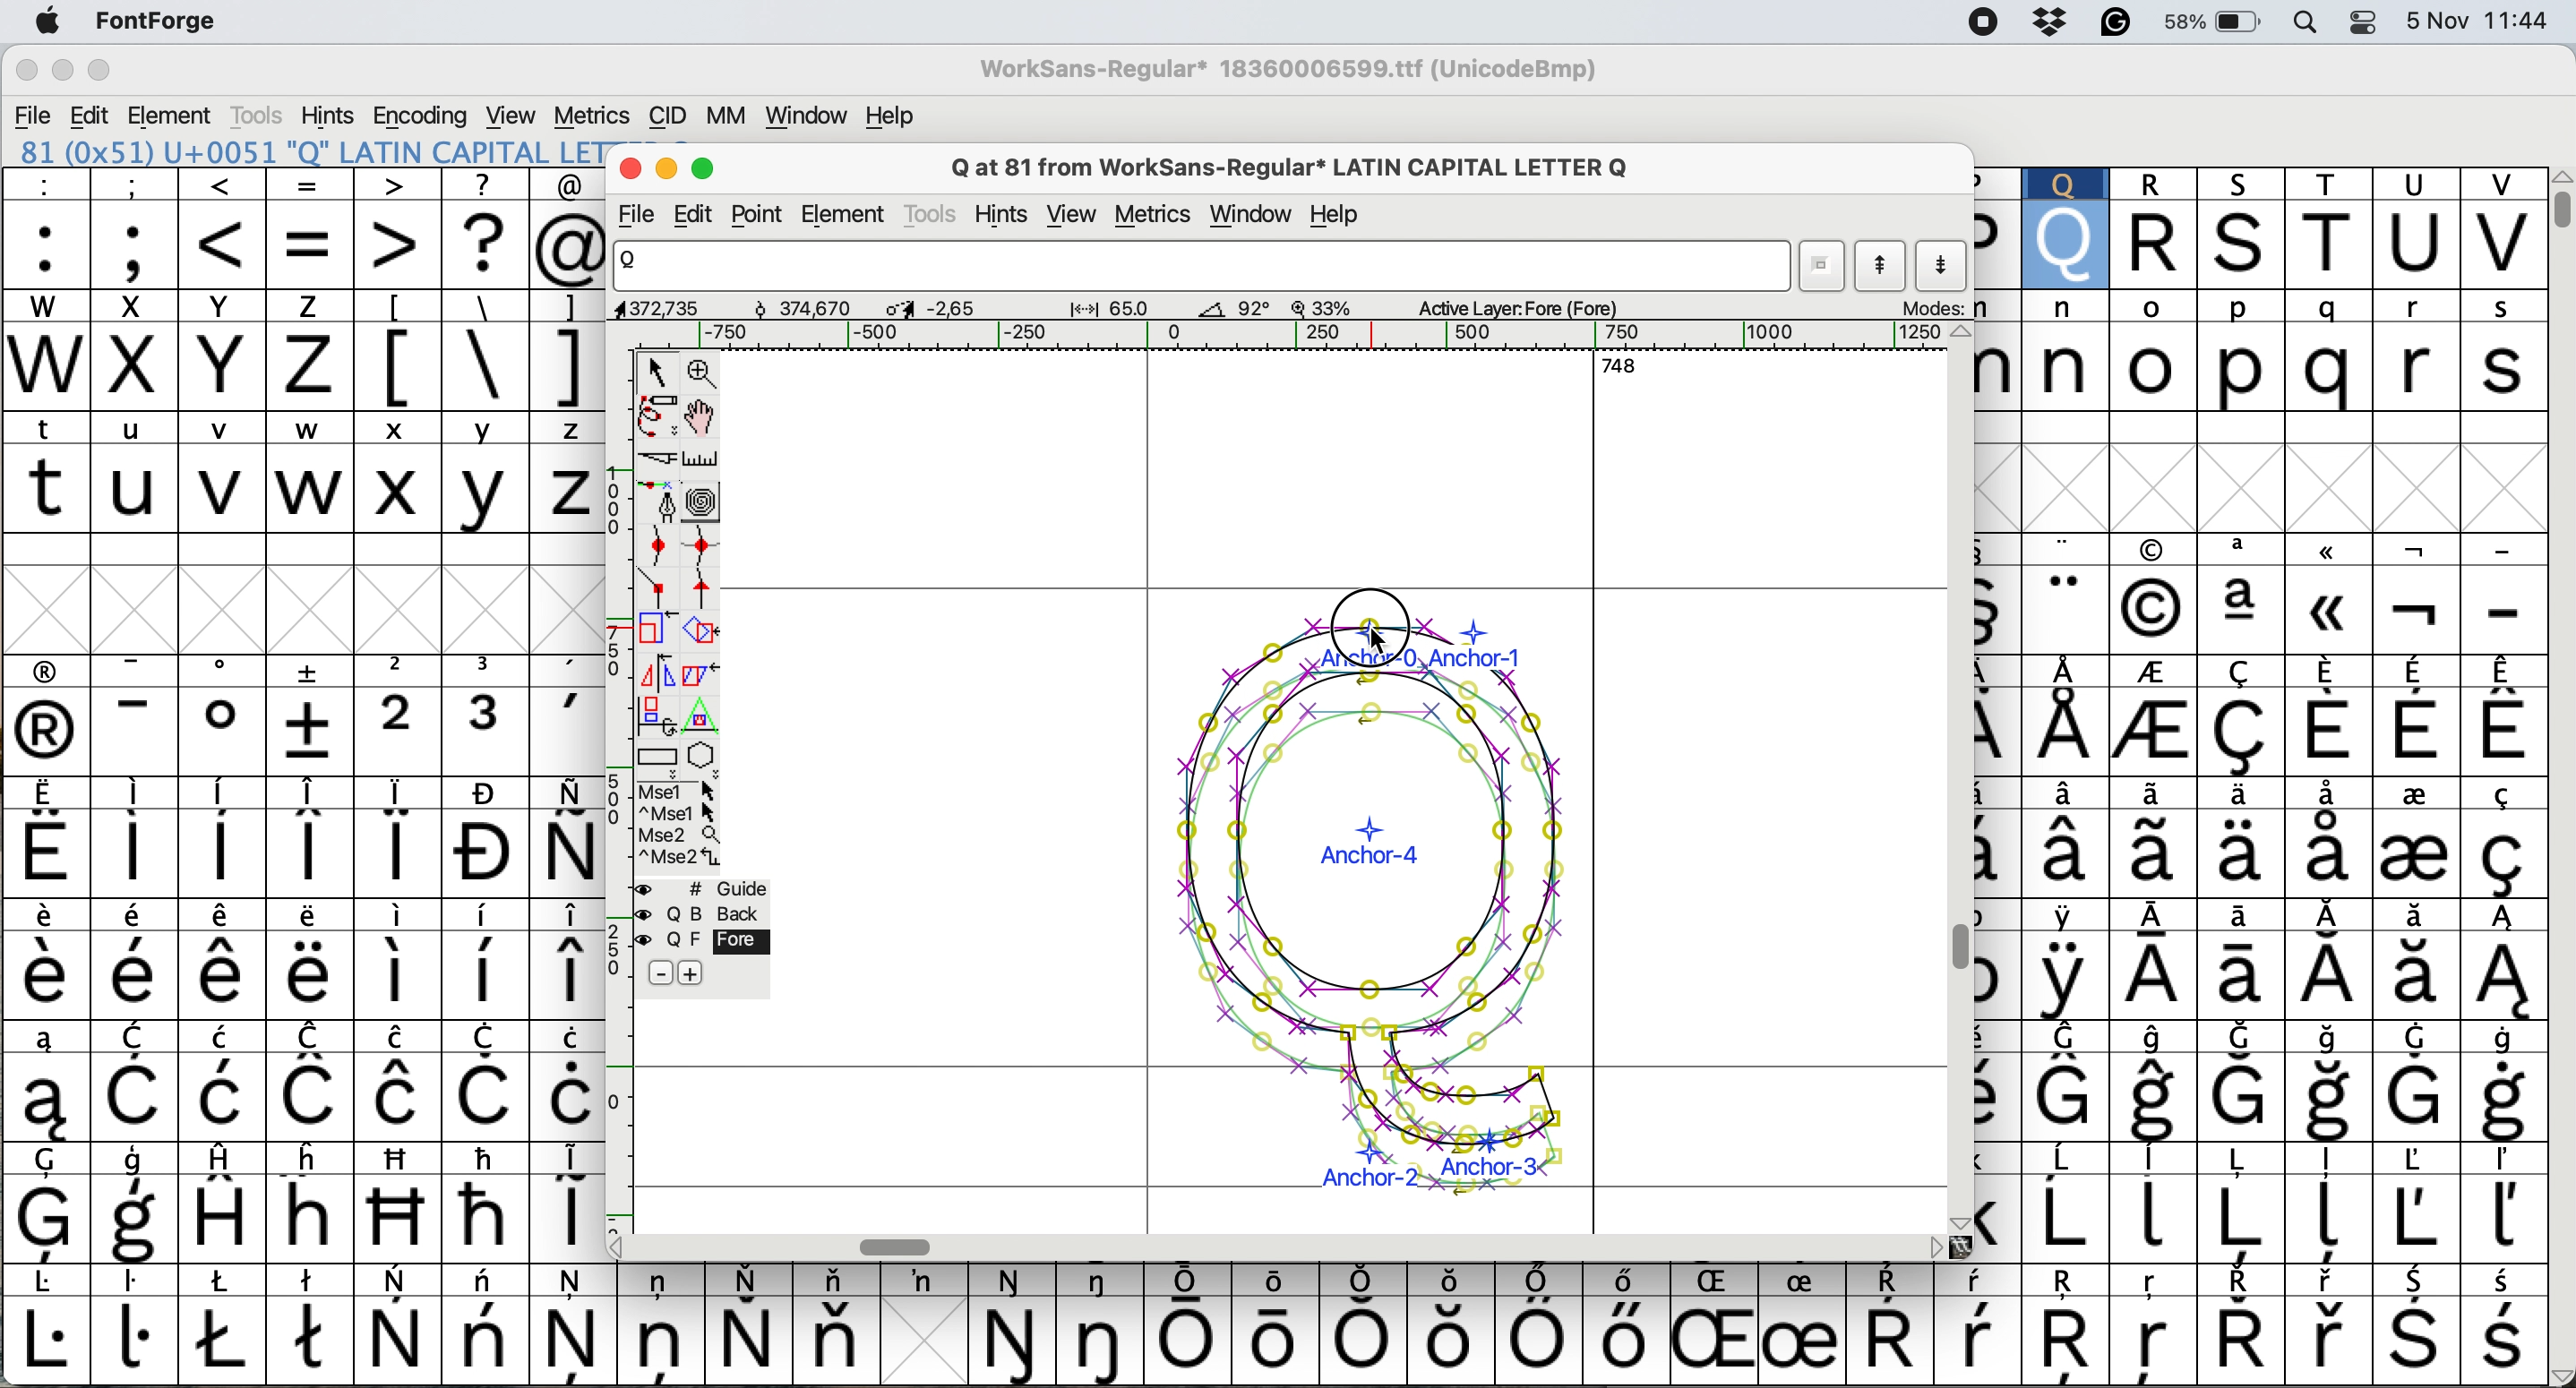  What do you see at coordinates (2116, 24) in the screenshot?
I see `grammarly` at bounding box center [2116, 24].